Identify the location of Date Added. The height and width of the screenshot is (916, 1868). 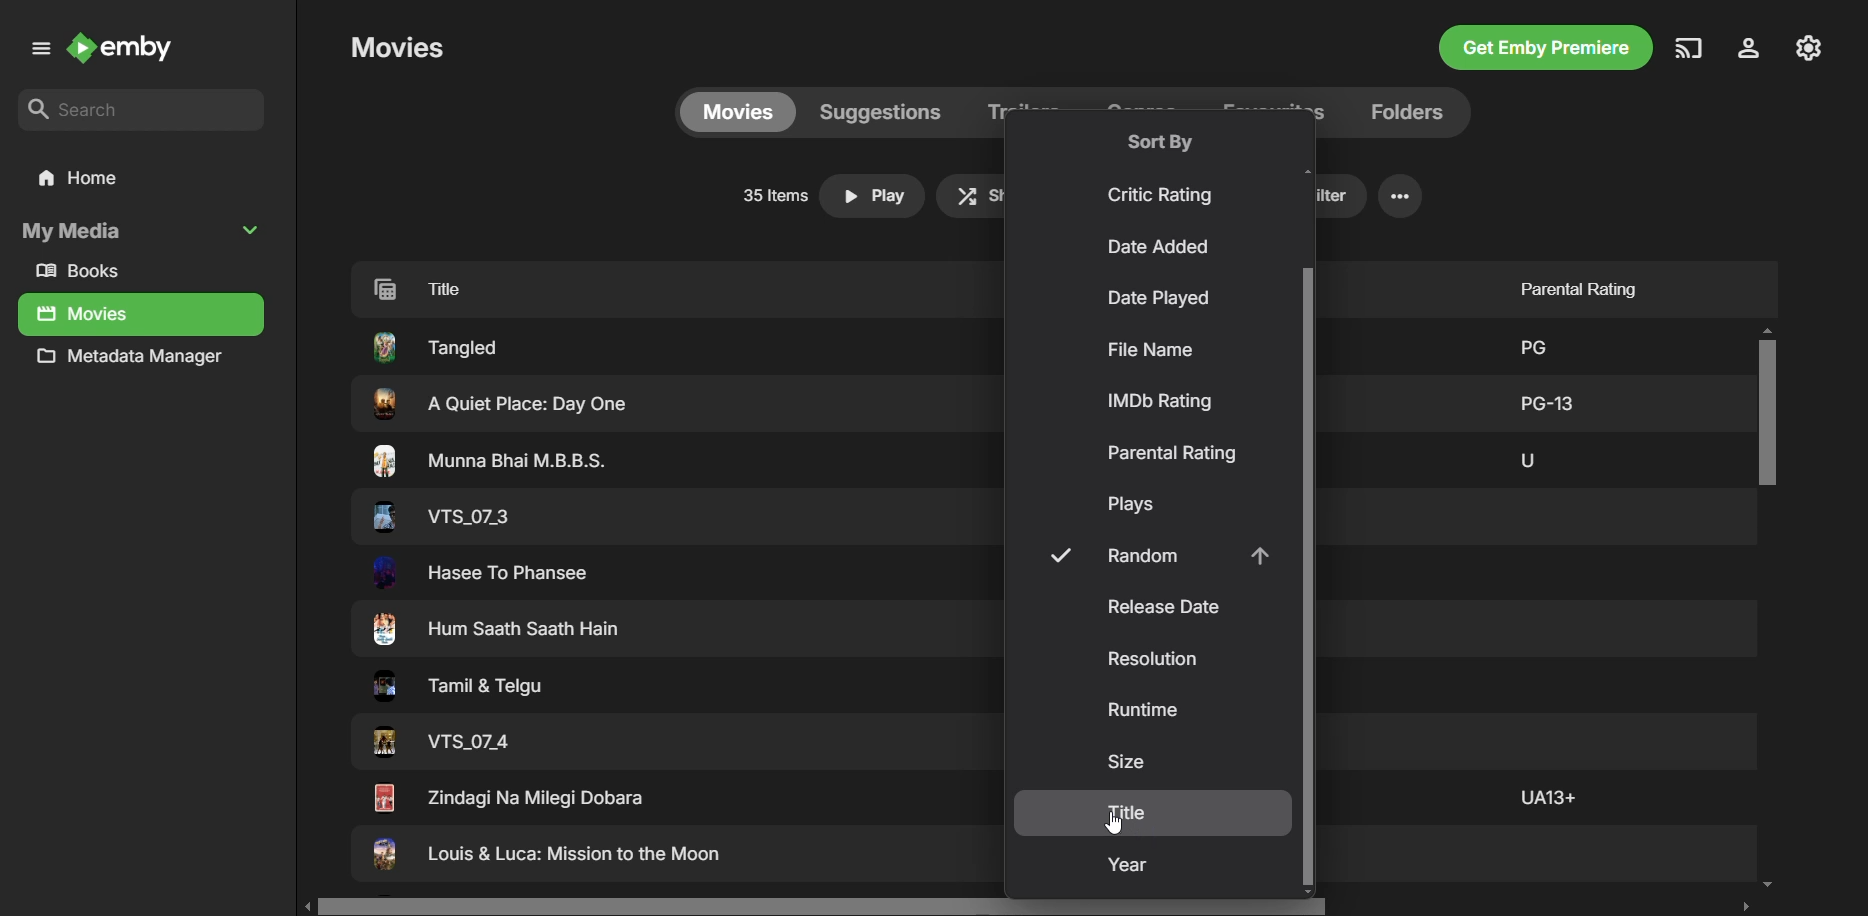
(1161, 249).